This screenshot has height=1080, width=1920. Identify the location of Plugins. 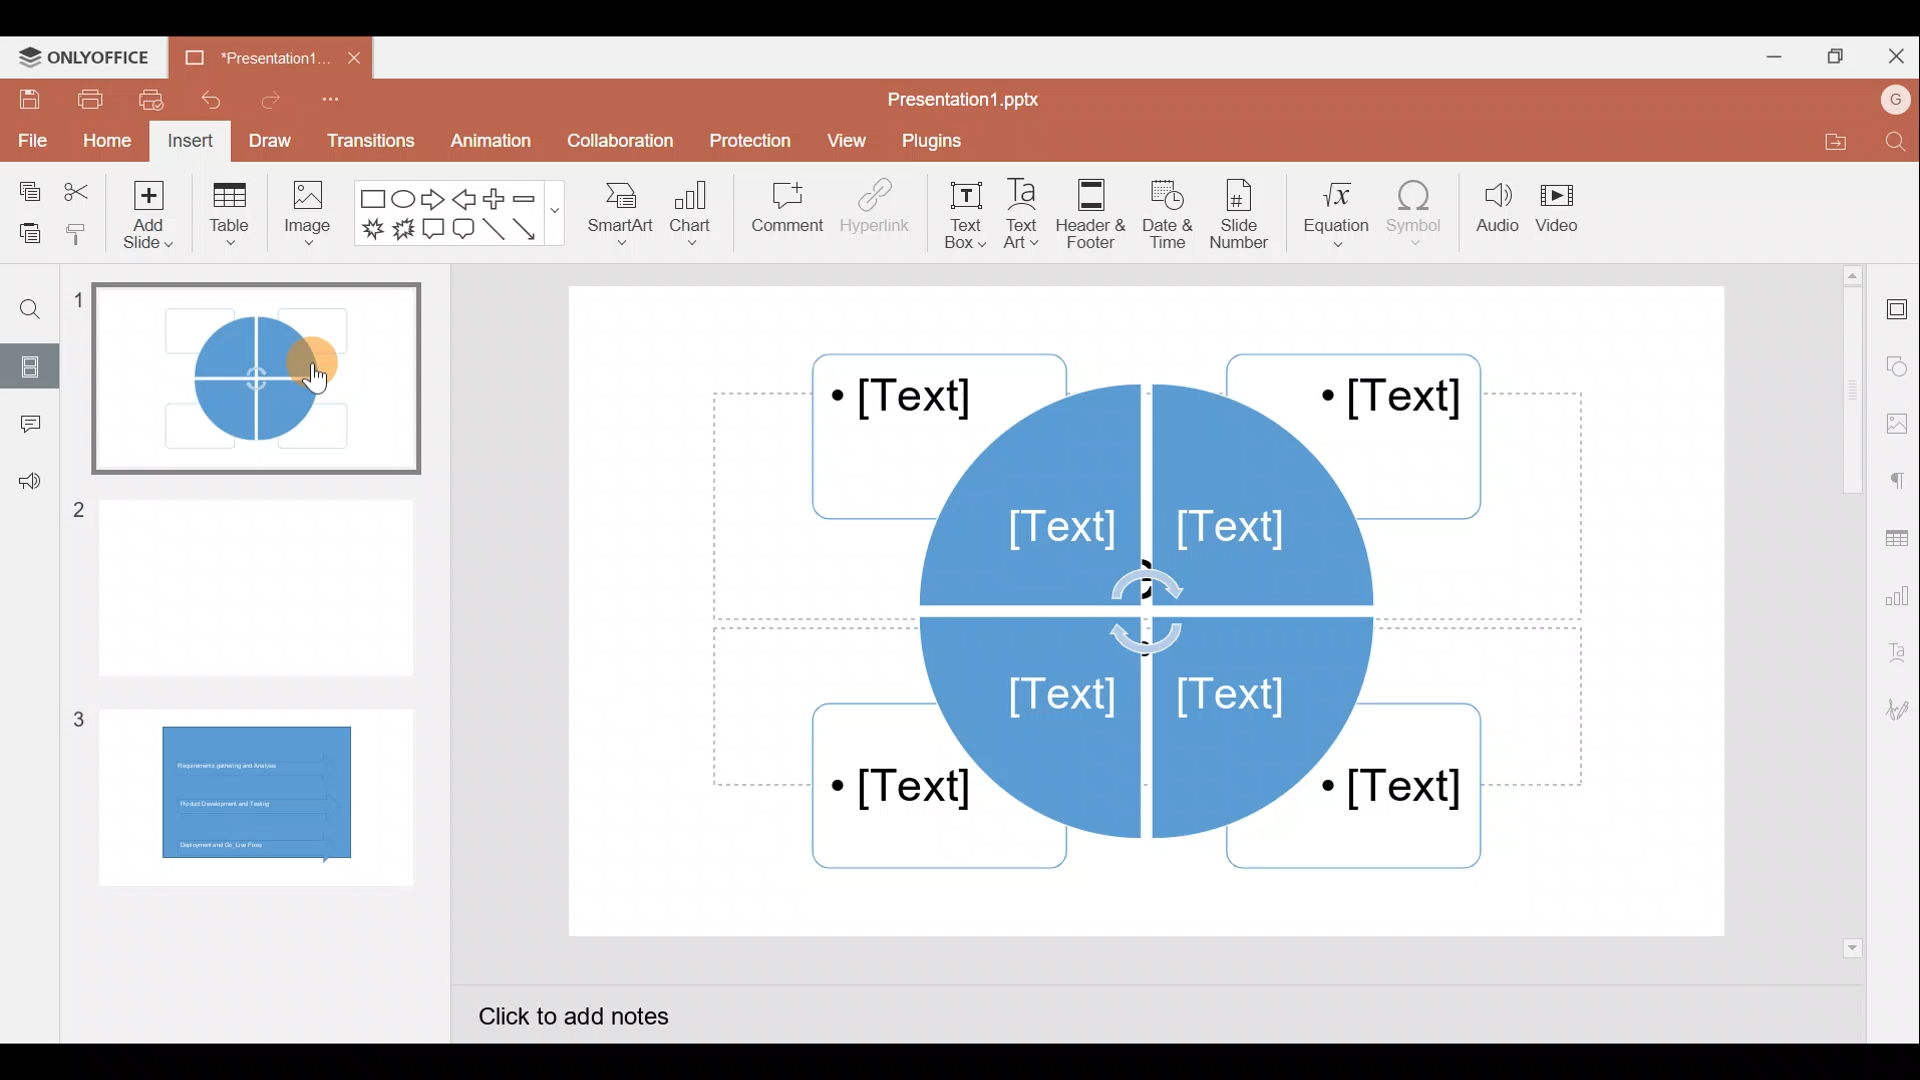
(941, 143).